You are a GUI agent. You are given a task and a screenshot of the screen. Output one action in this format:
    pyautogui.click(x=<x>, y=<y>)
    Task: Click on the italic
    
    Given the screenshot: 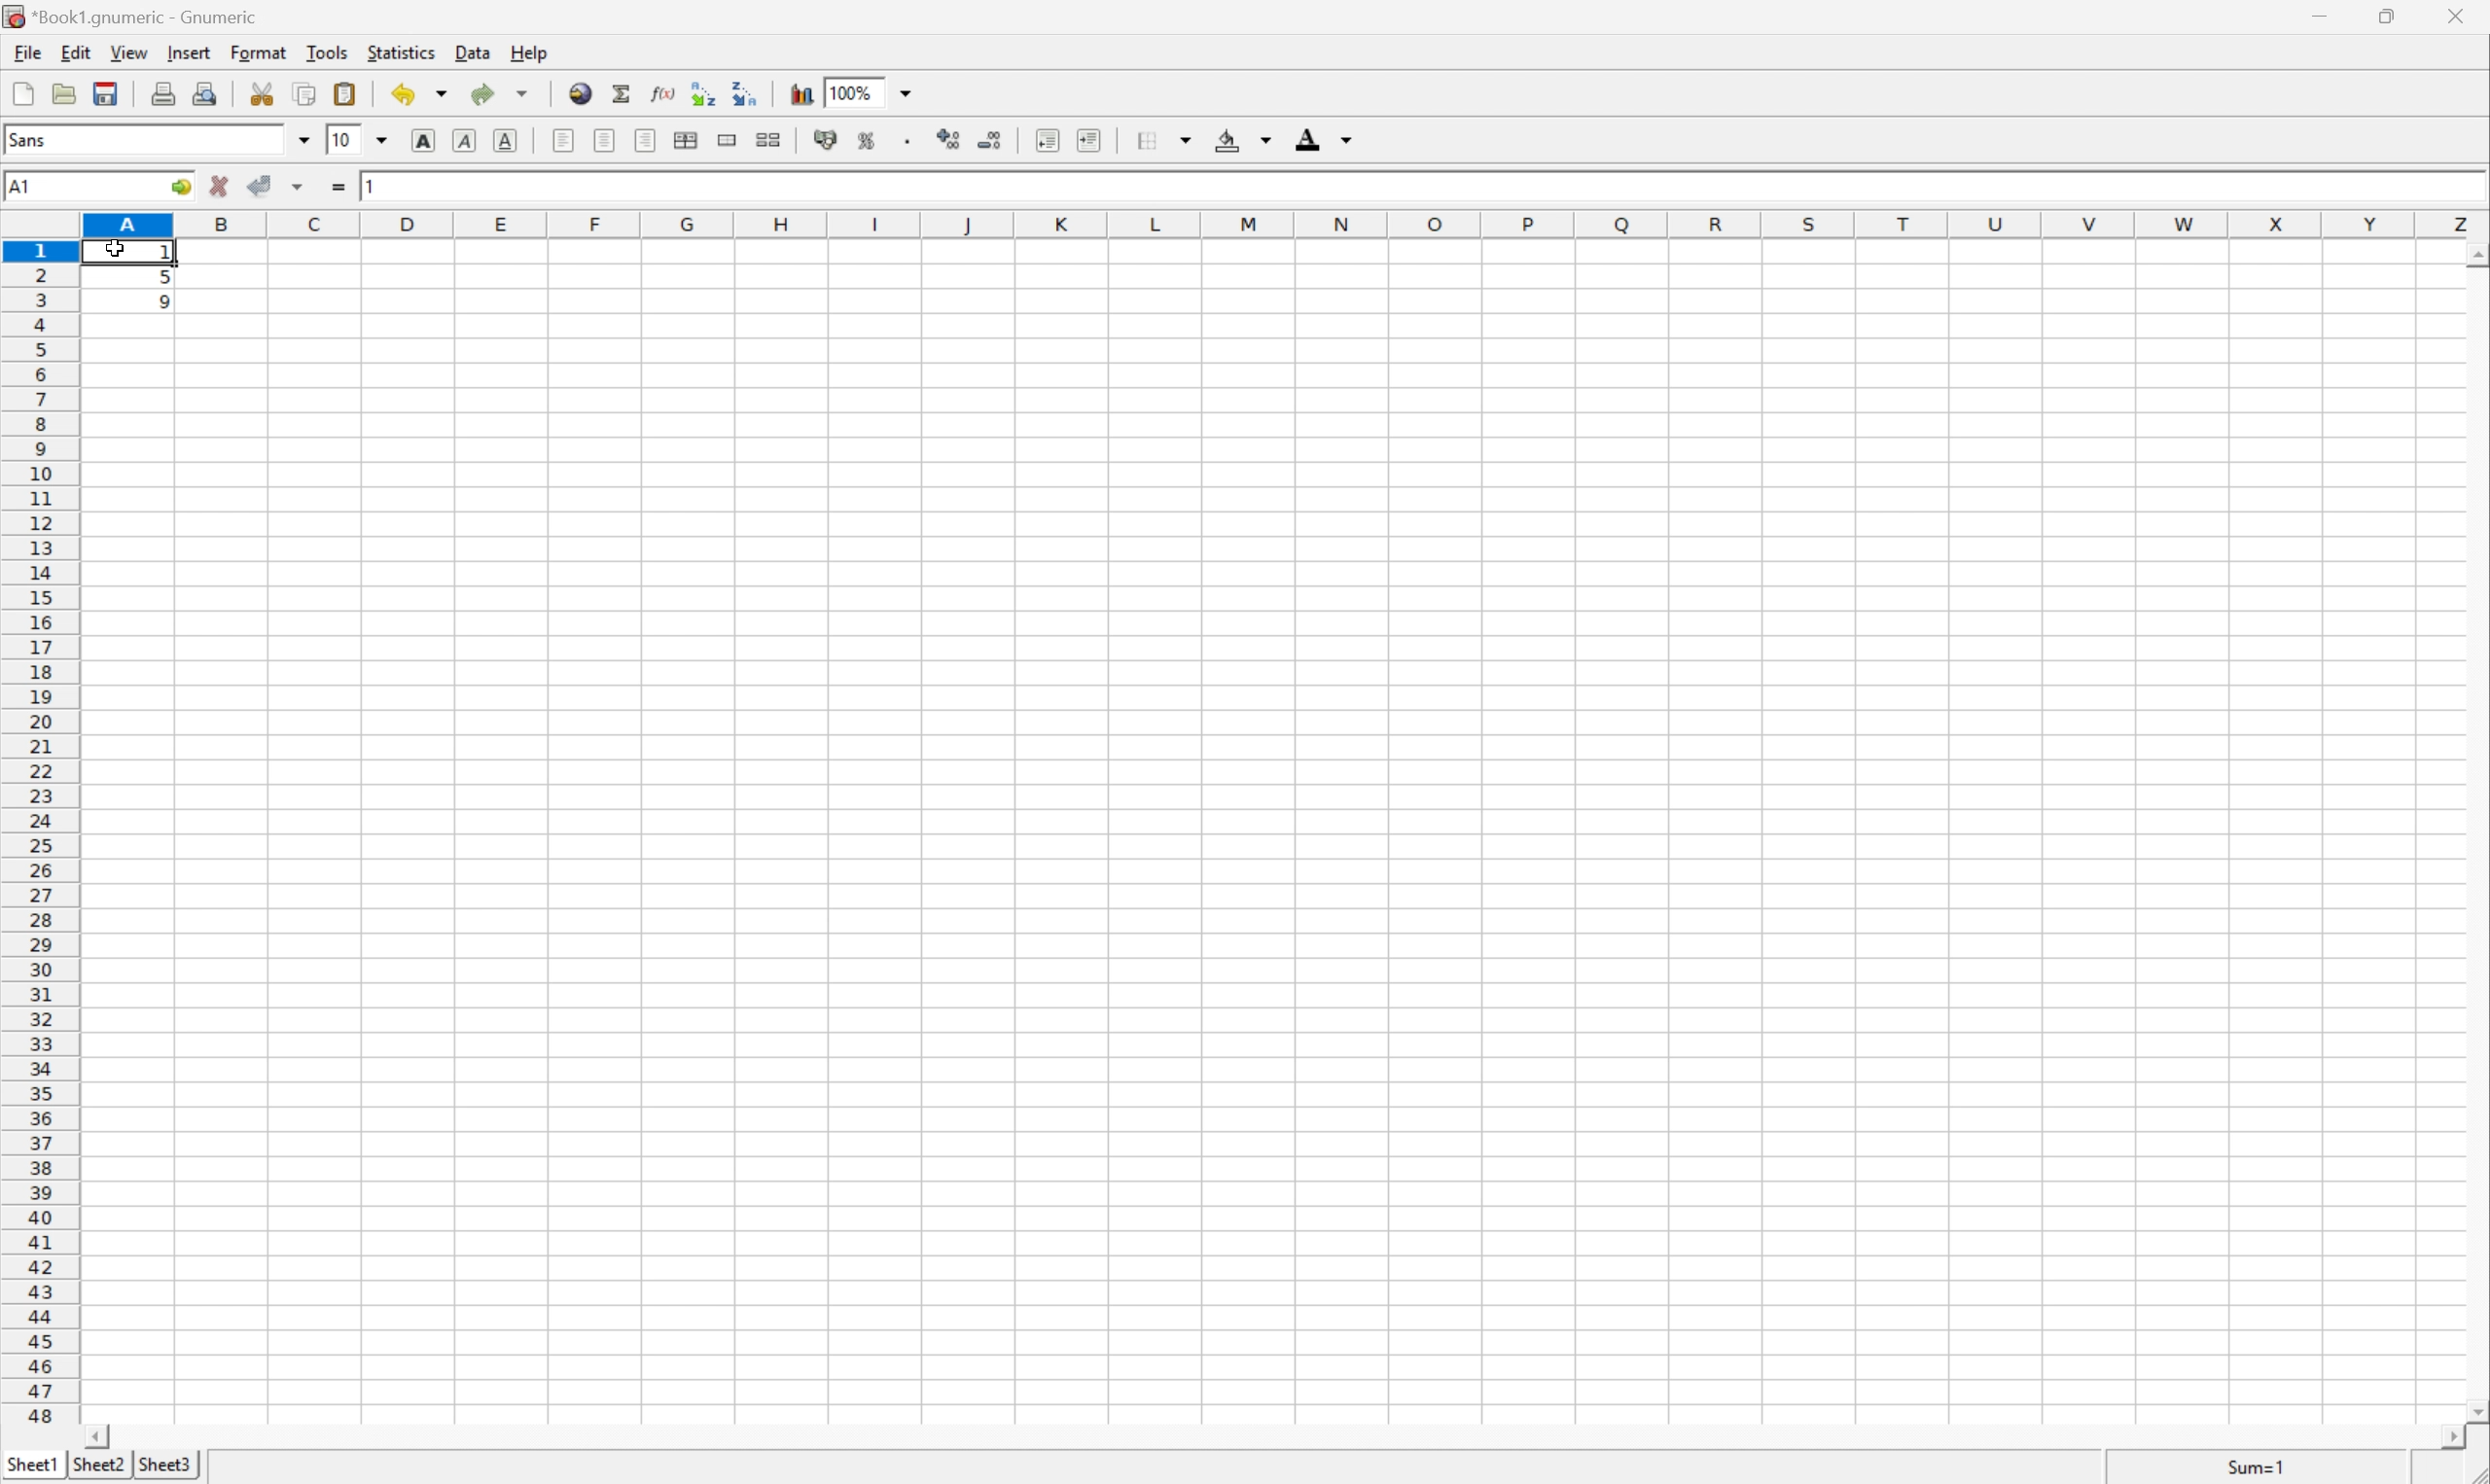 What is the action you would take?
    pyautogui.click(x=467, y=138)
    